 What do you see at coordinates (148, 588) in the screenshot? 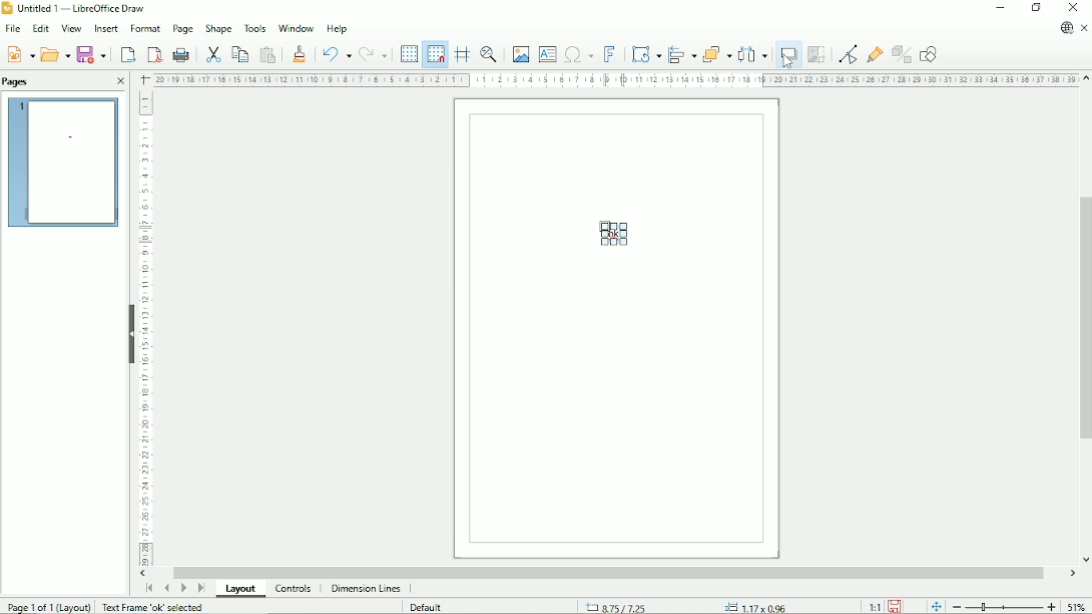
I see `Scroll to first page` at bounding box center [148, 588].